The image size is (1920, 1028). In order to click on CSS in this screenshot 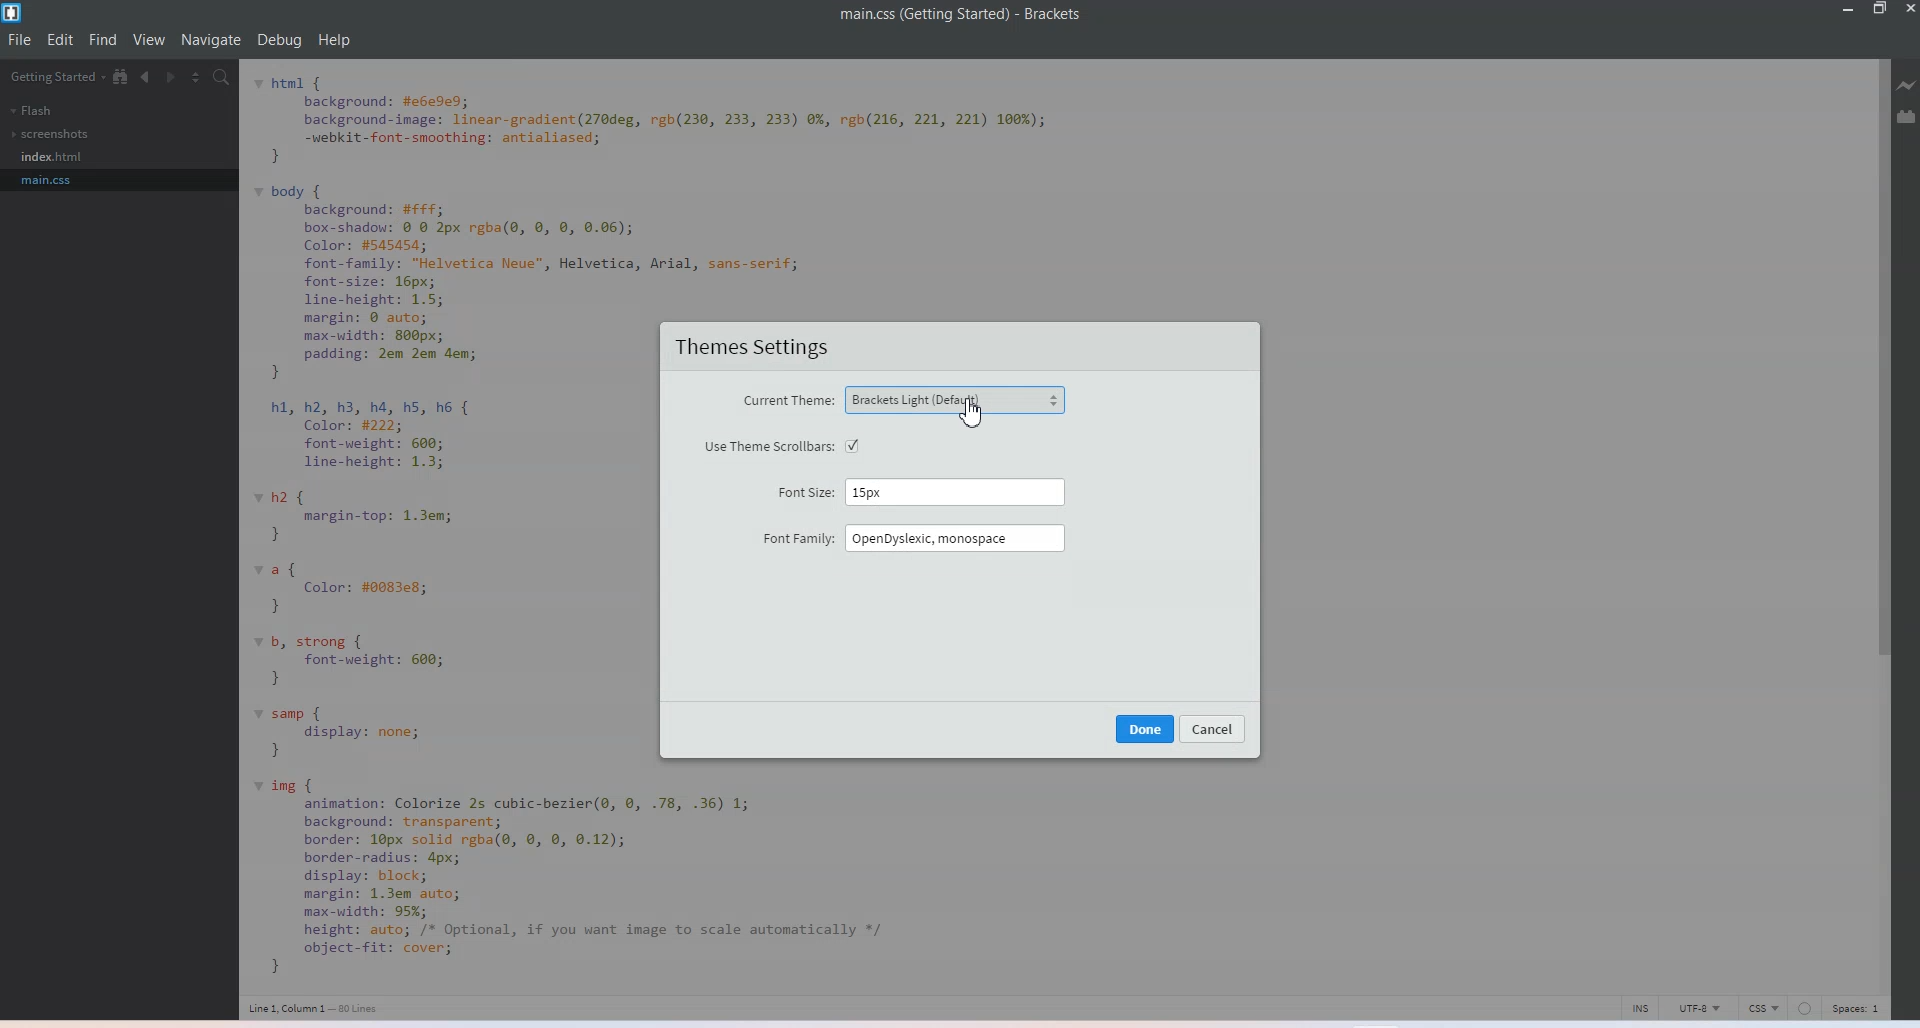, I will do `click(1765, 1008)`.